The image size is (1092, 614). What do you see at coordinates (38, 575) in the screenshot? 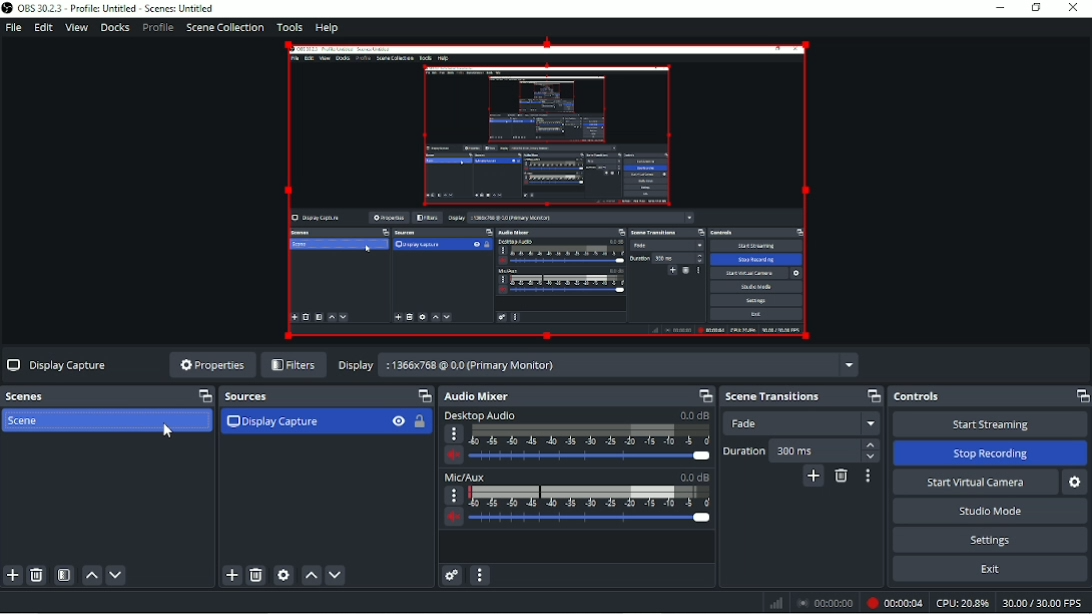
I see `Remove selected scene` at bounding box center [38, 575].